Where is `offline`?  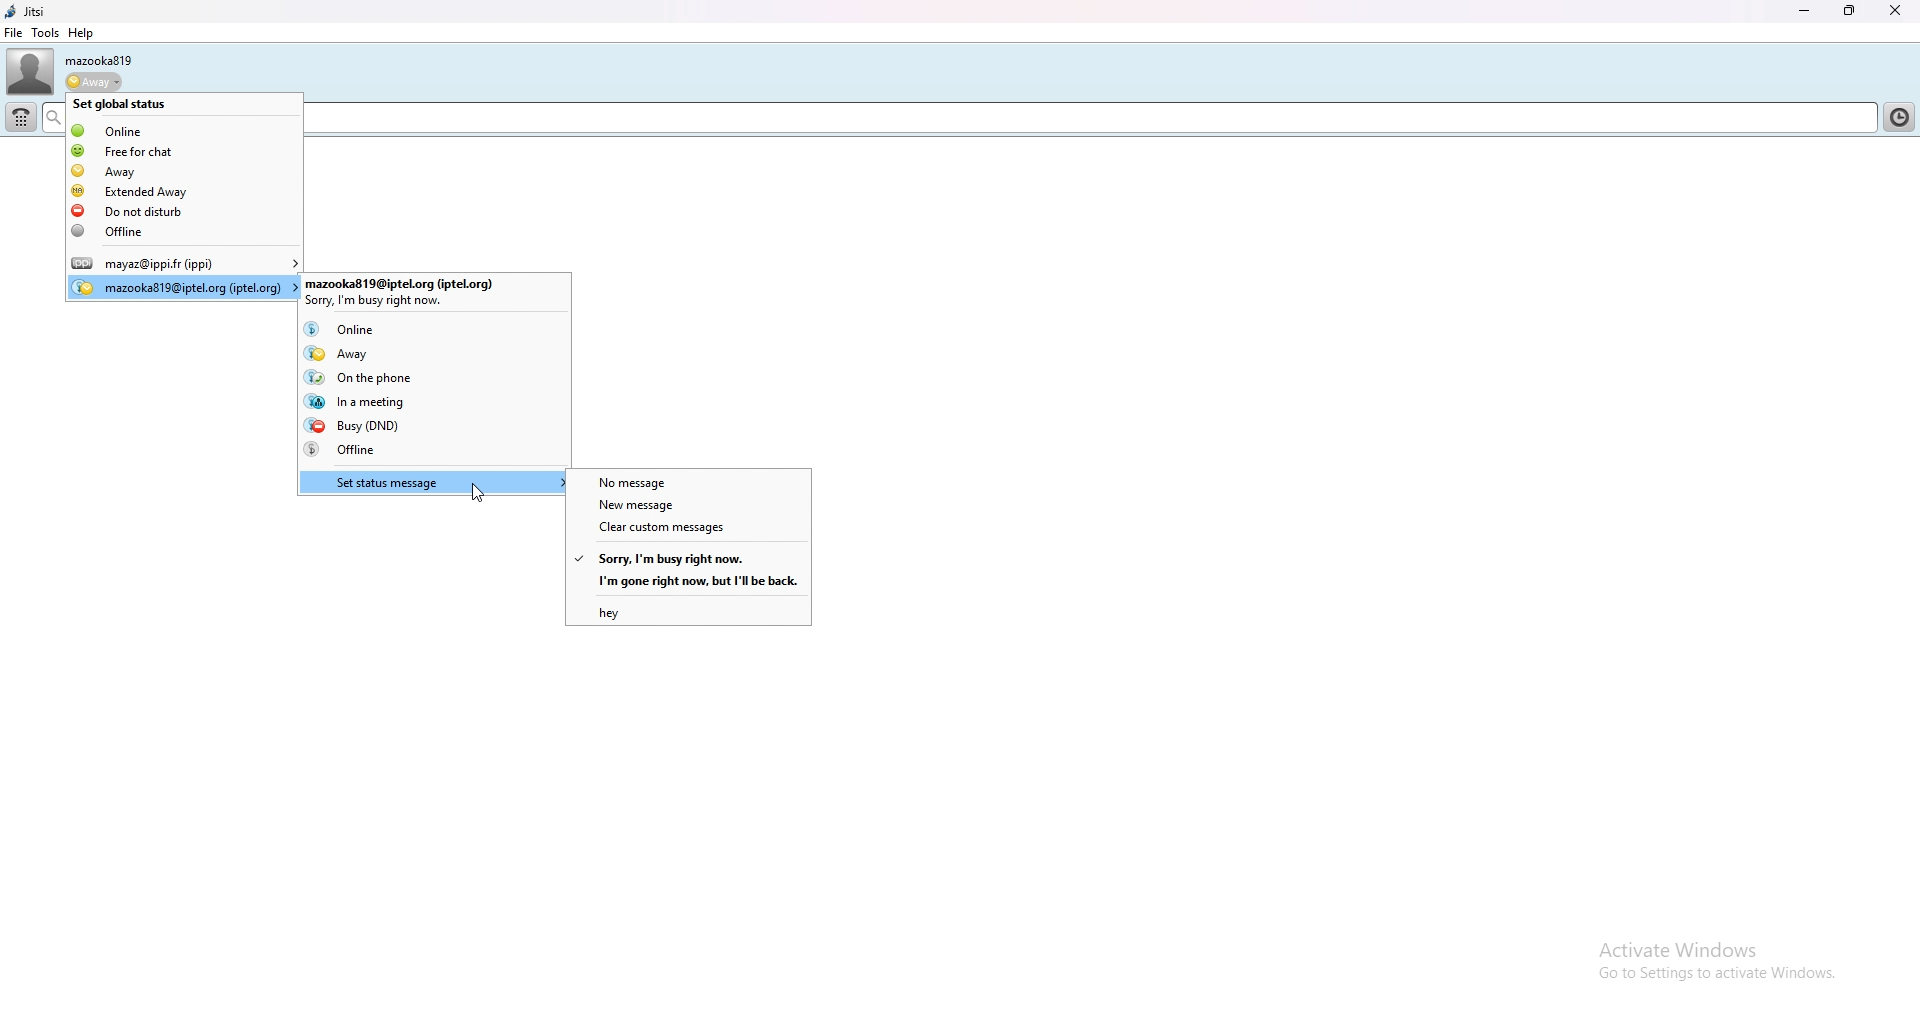
offline is located at coordinates (187, 233).